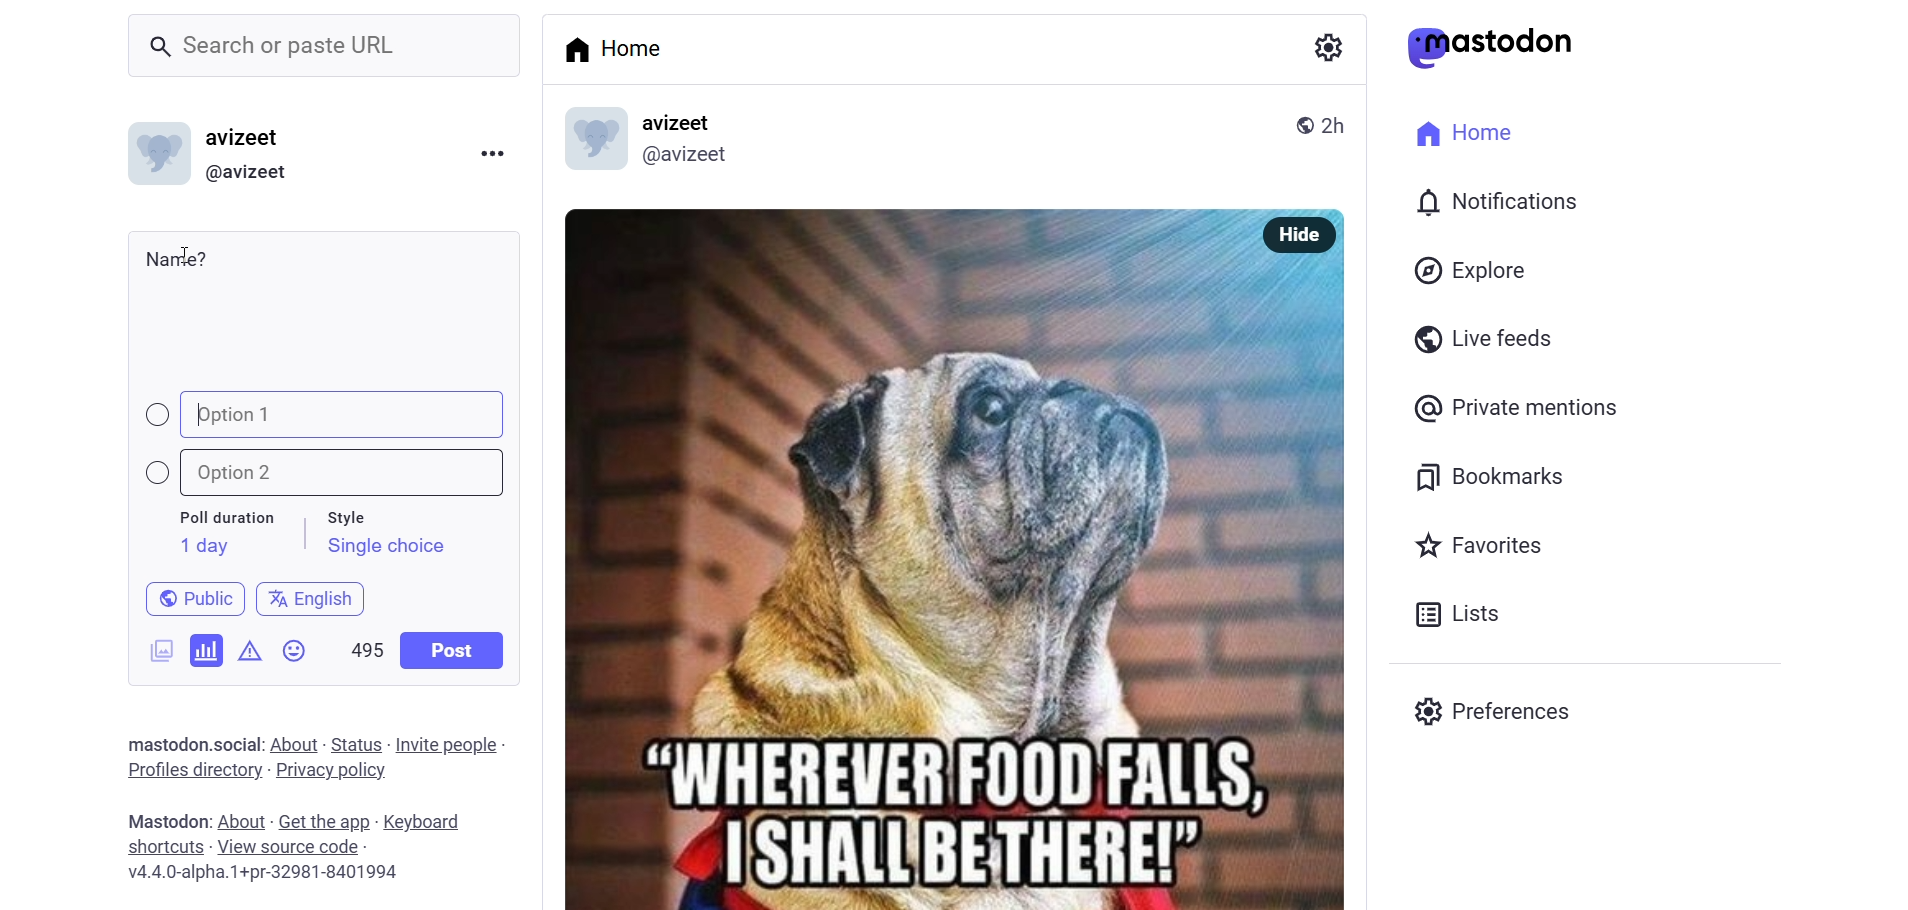 This screenshot has height=910, width=1908. I want to click on content warning, so click(250, 647).